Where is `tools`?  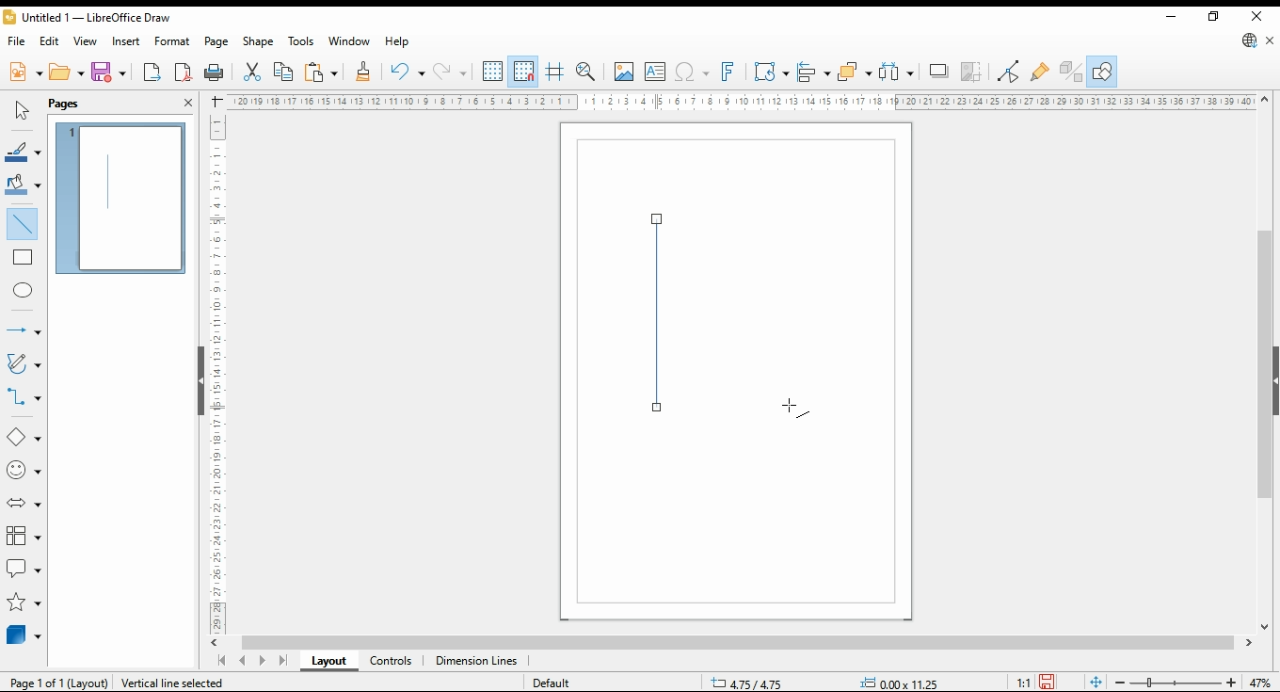 tools is located at coordinates (302, 42).